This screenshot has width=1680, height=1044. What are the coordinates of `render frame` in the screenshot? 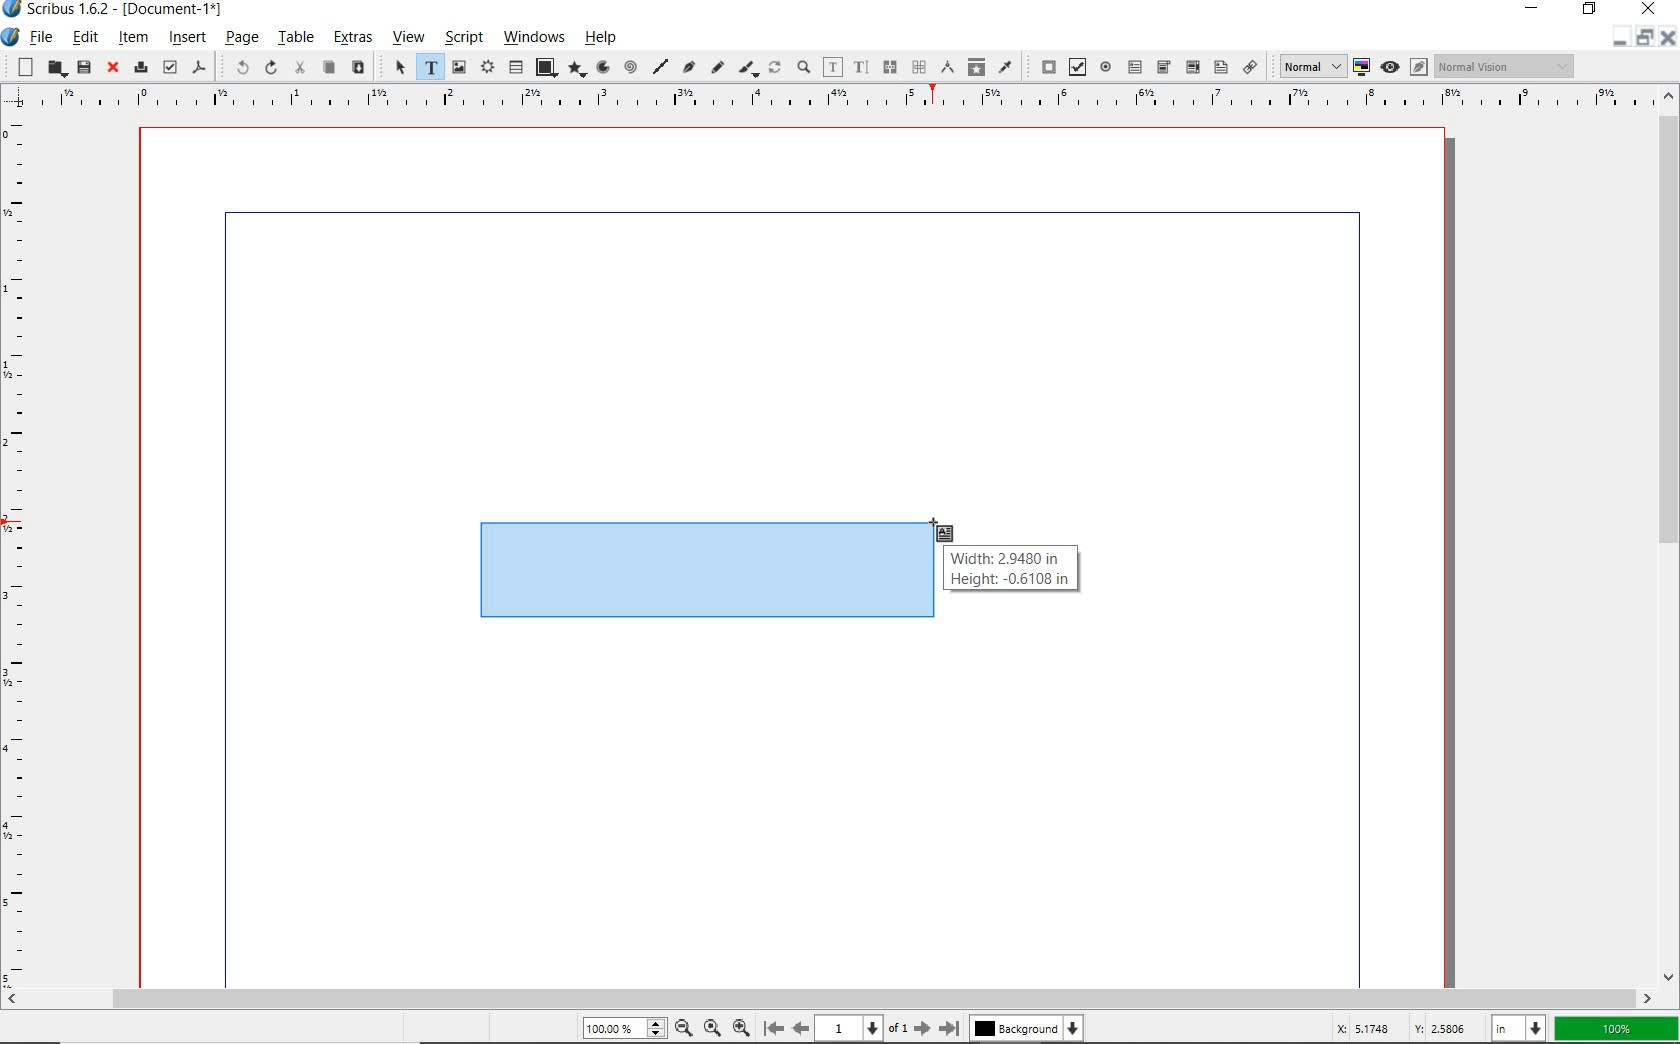 It's located at (487, 68).